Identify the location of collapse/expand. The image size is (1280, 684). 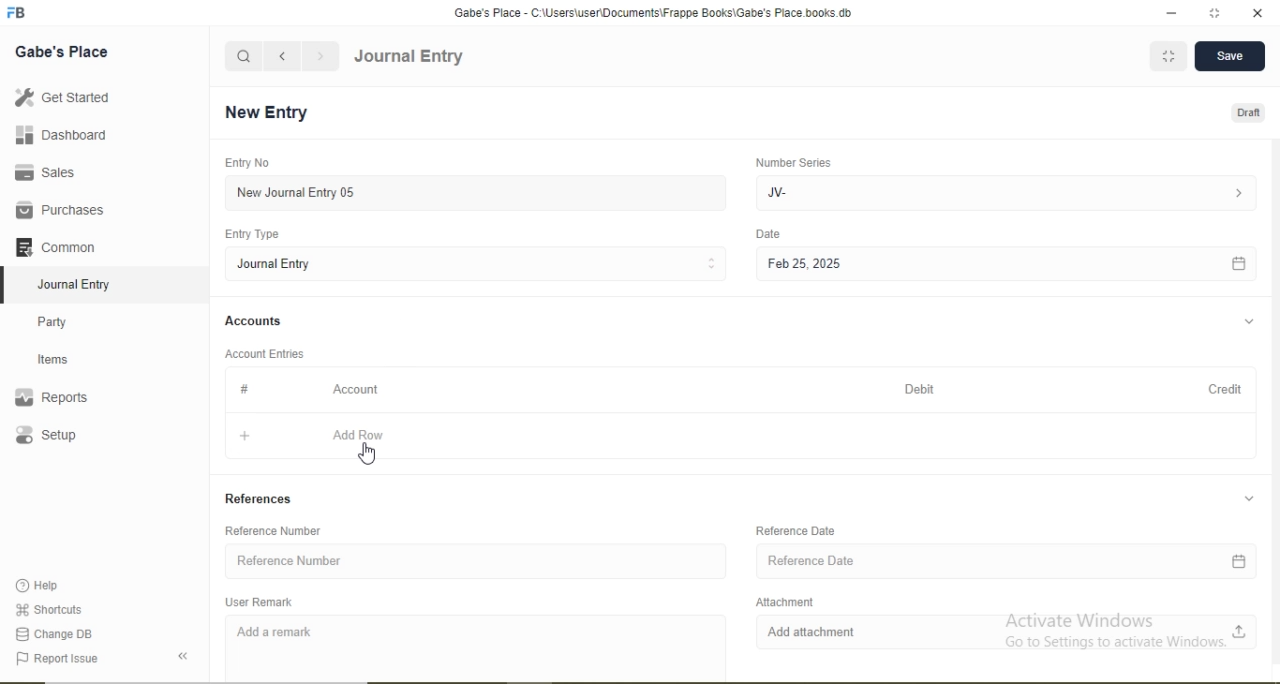
(1249, 322).